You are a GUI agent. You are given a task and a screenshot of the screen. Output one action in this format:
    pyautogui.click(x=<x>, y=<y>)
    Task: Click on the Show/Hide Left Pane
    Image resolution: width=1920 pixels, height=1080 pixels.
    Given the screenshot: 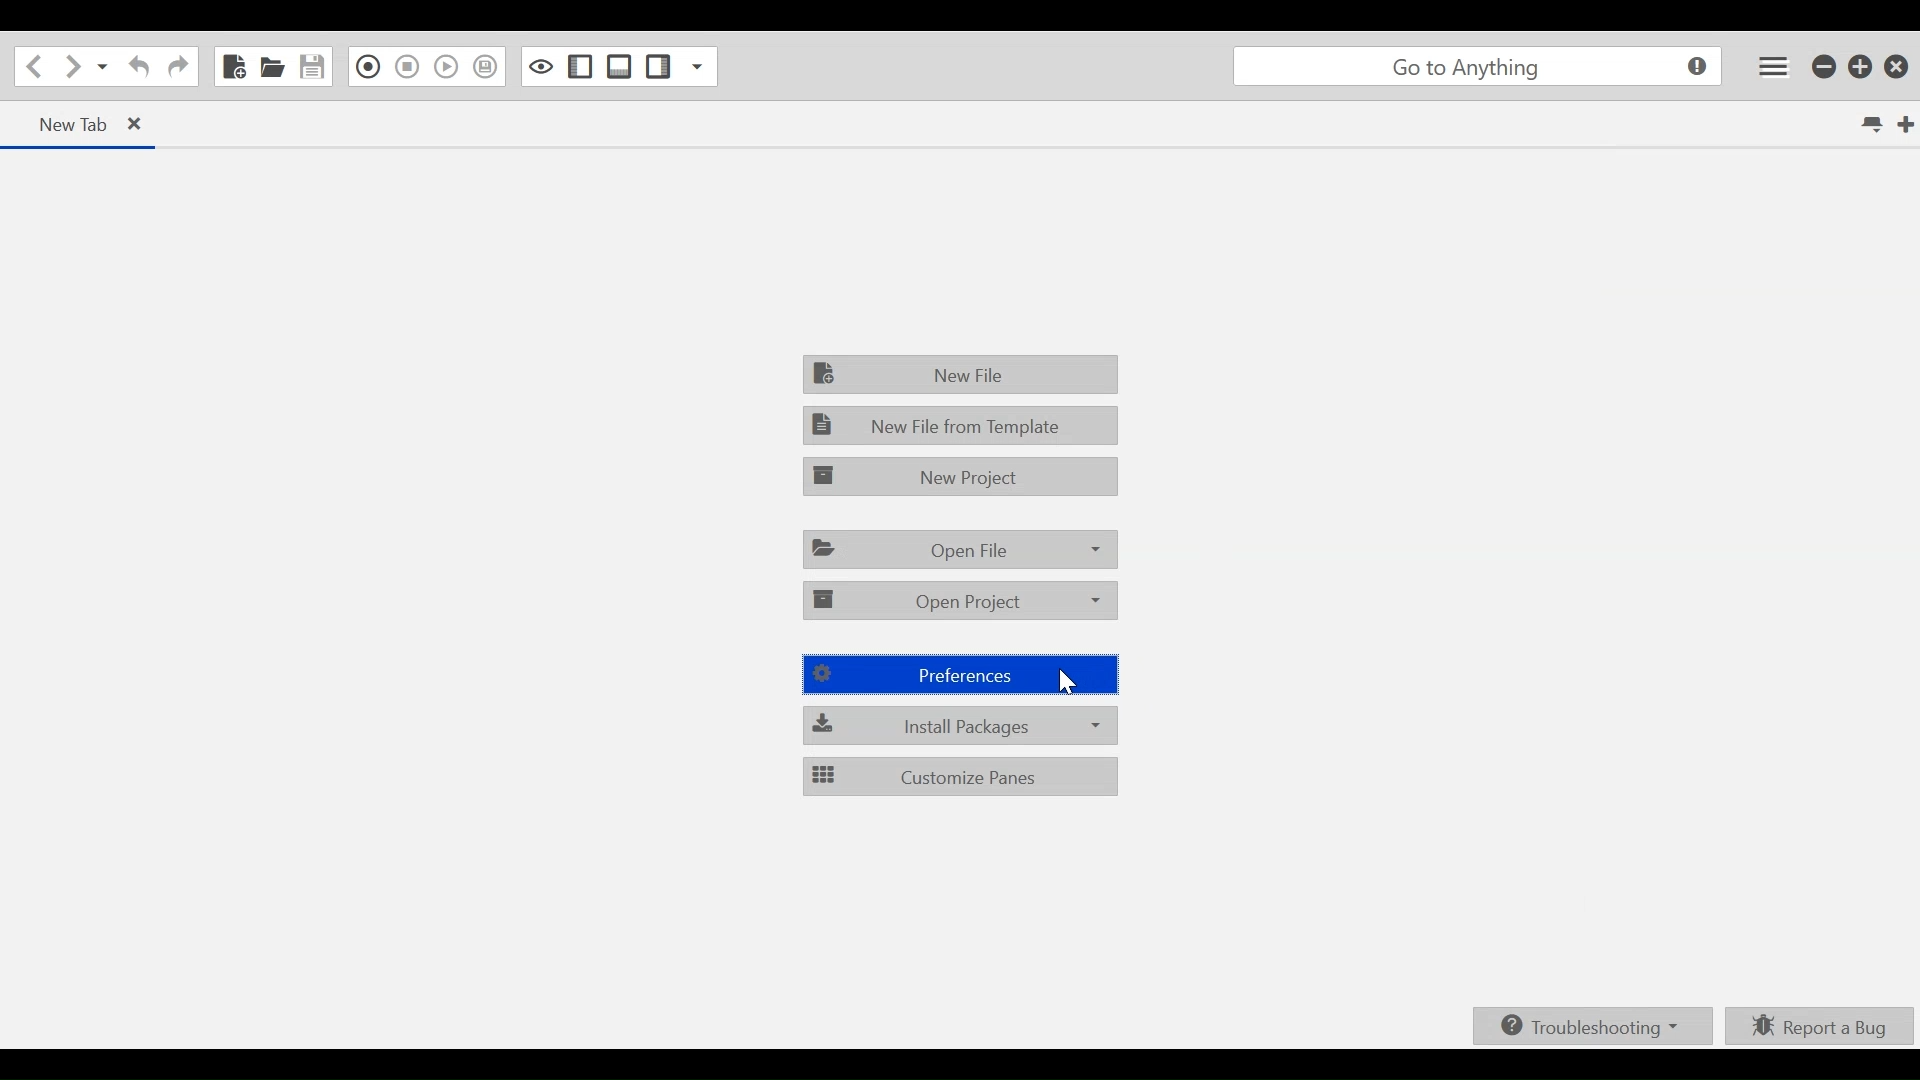 What is the action you would take?
    pyautogui.click(x=659, y=67)
    